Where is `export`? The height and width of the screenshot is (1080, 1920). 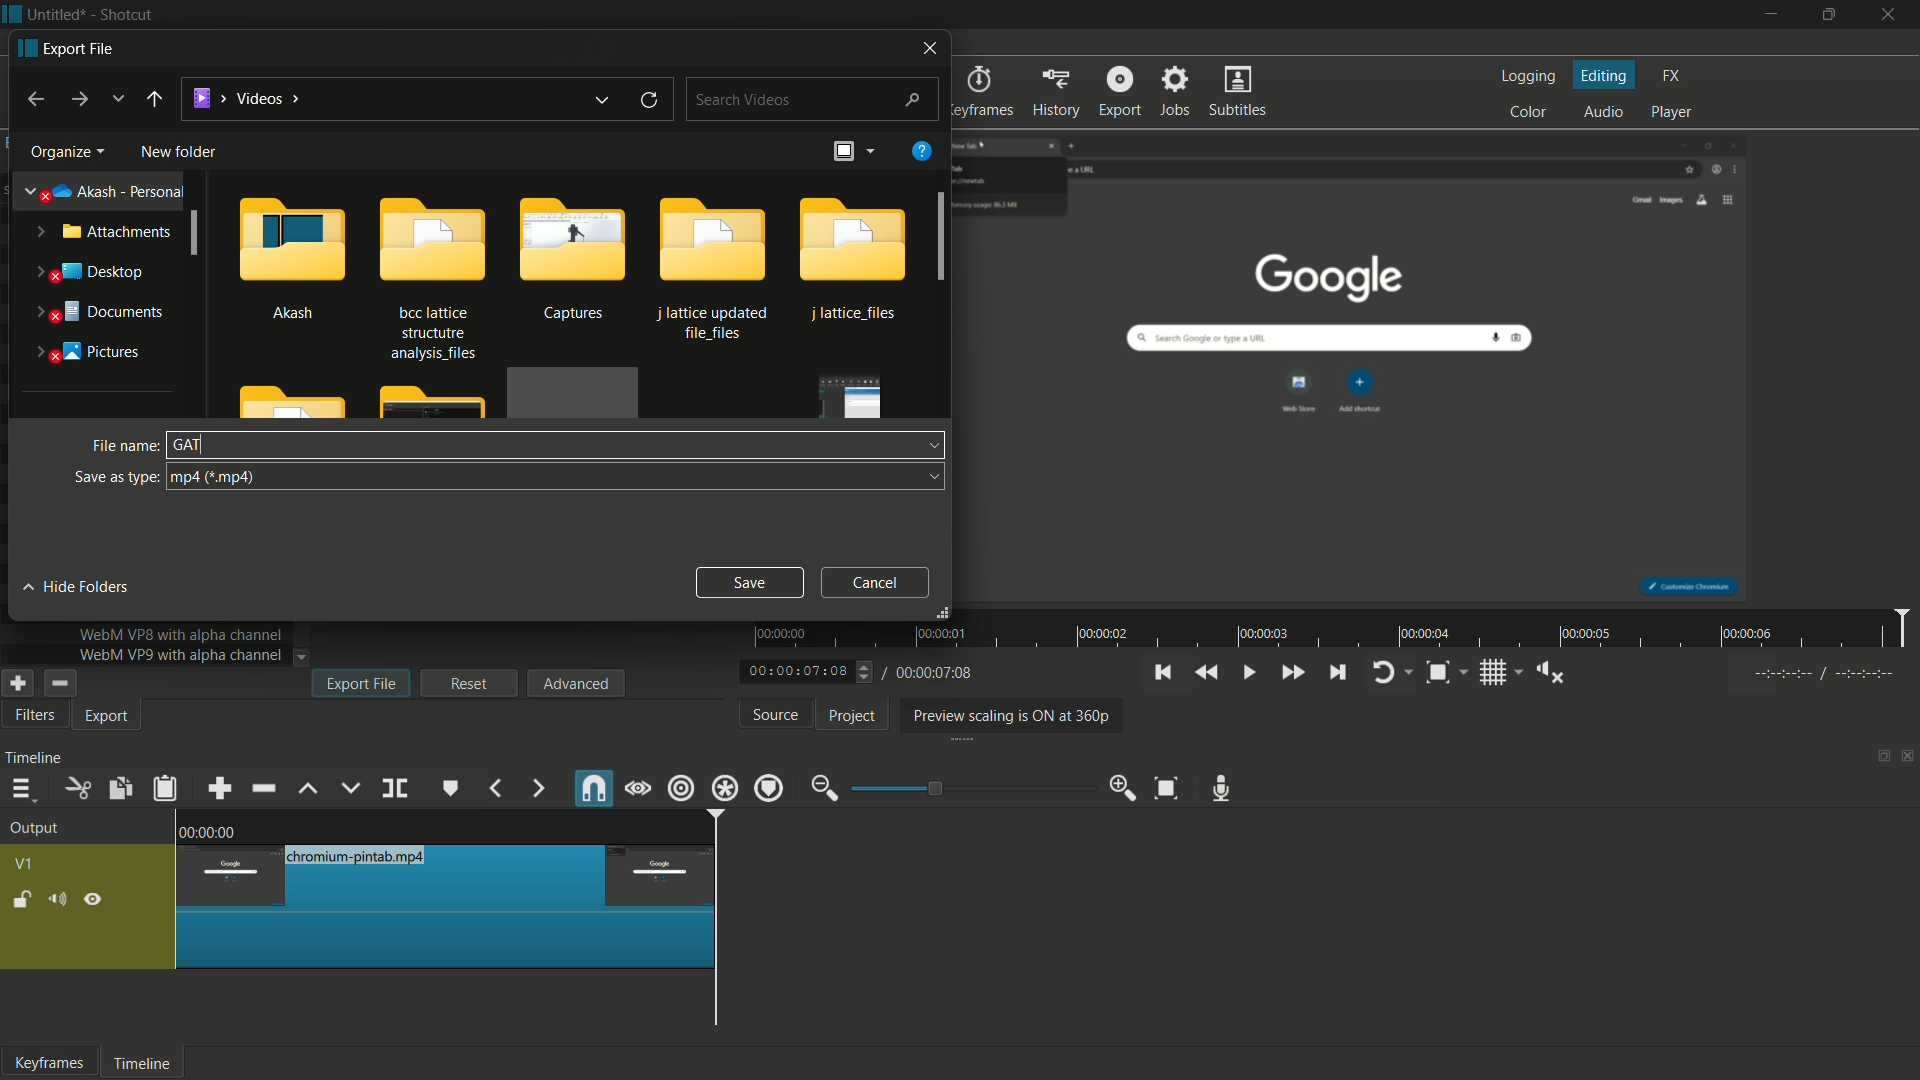 export is located at coordinates (109, 717).